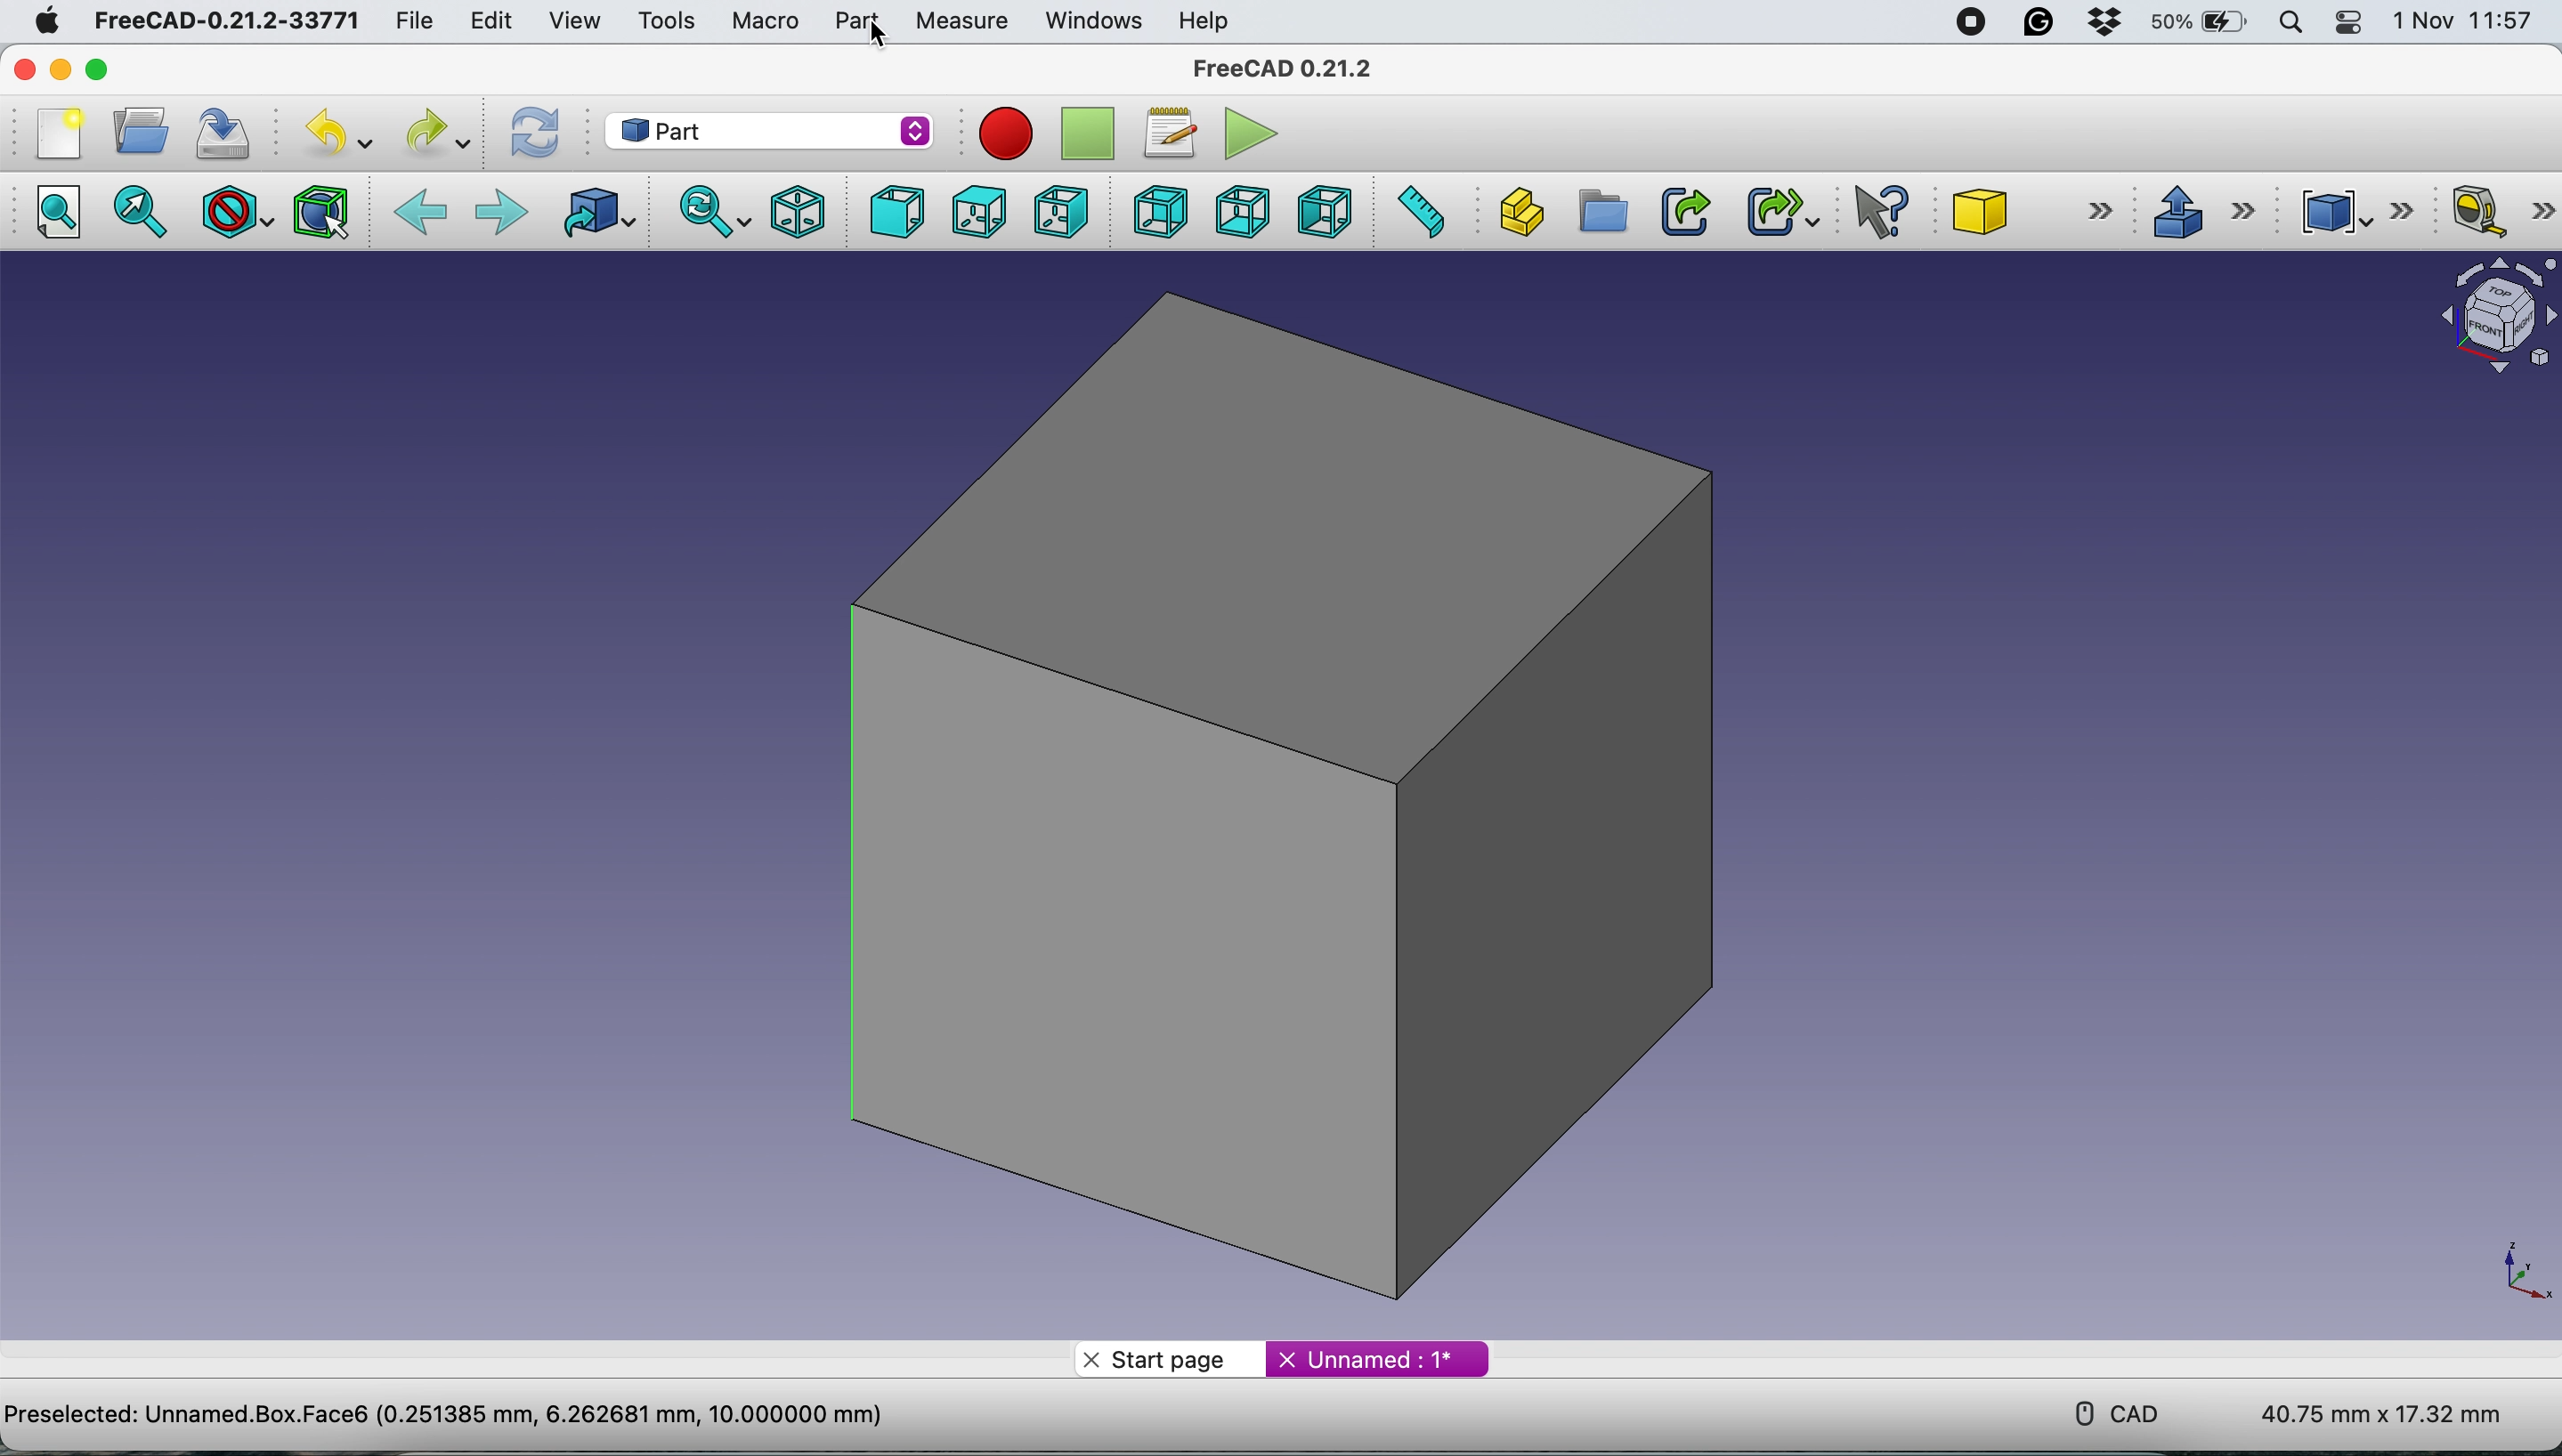 Image resolution: width=2562 pixels, height=1456 pixels. Describe the element at coordinates (1600, 213) in the screenshot. I see `create group` at that location.